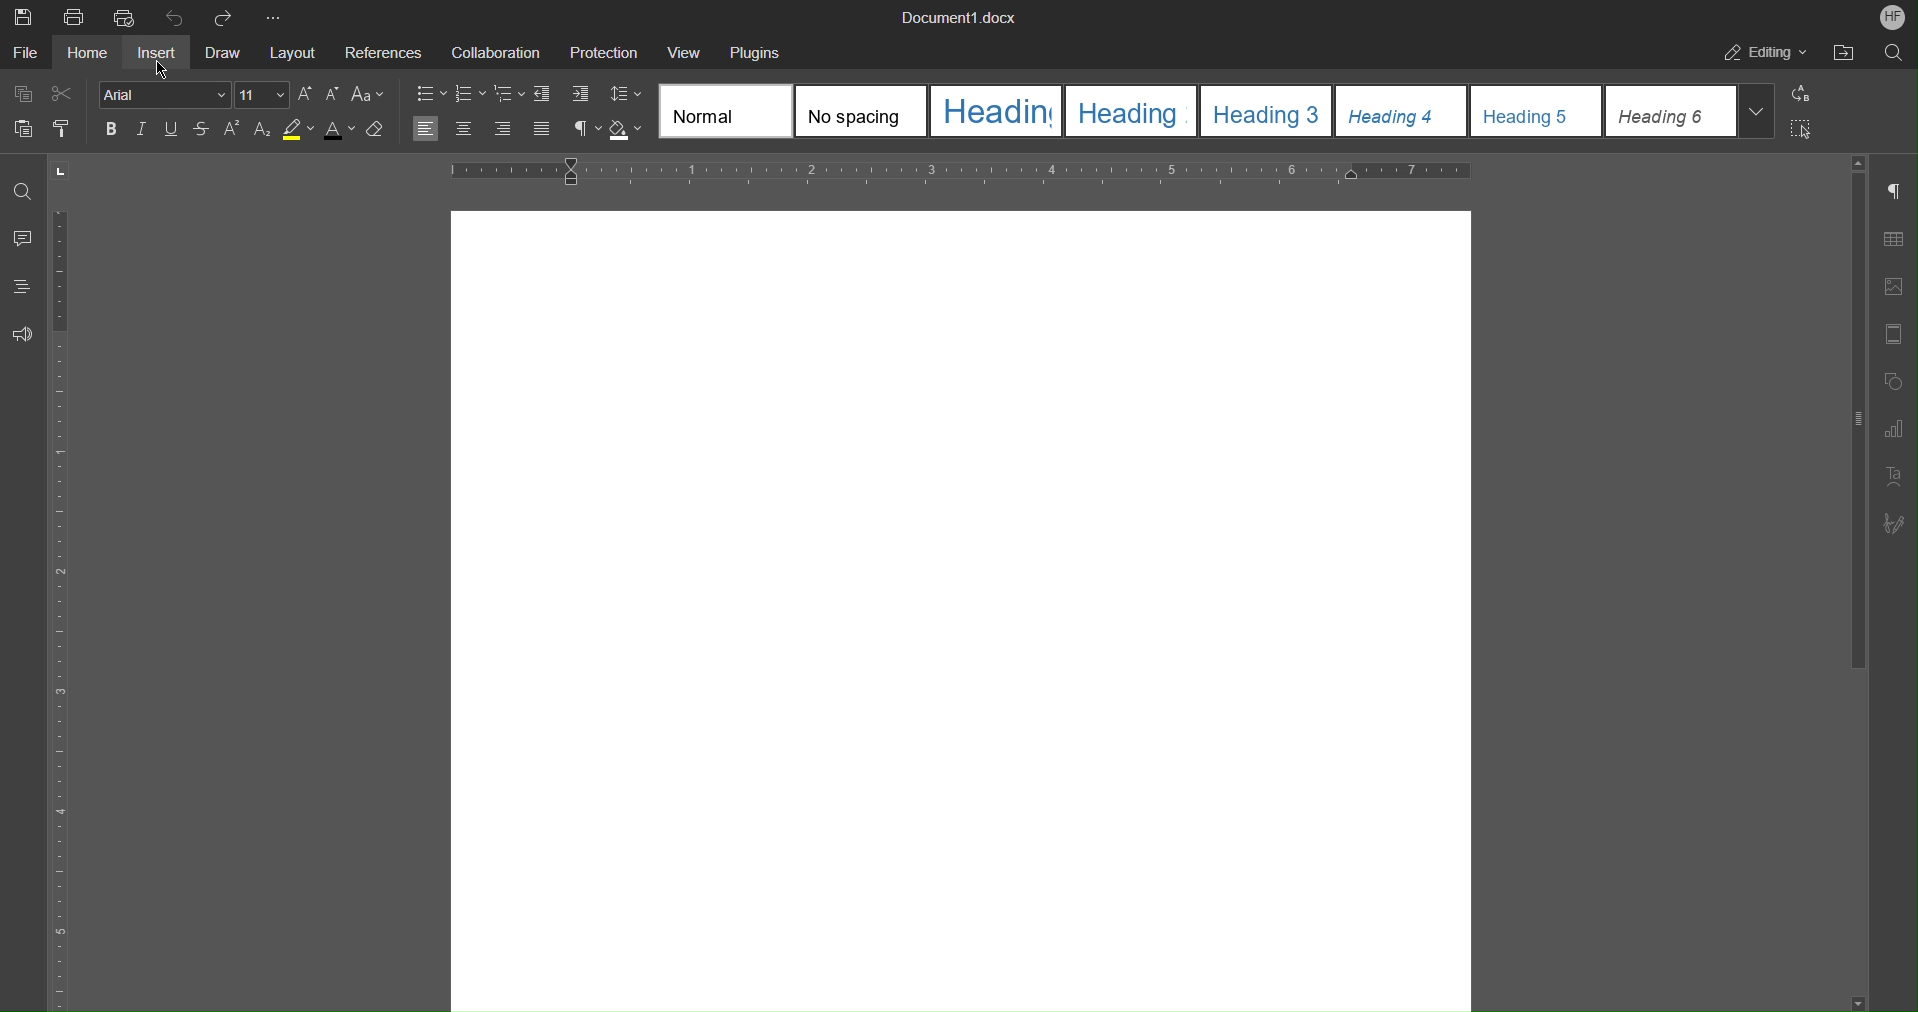  I want to click on Protection, so click(606, 51).